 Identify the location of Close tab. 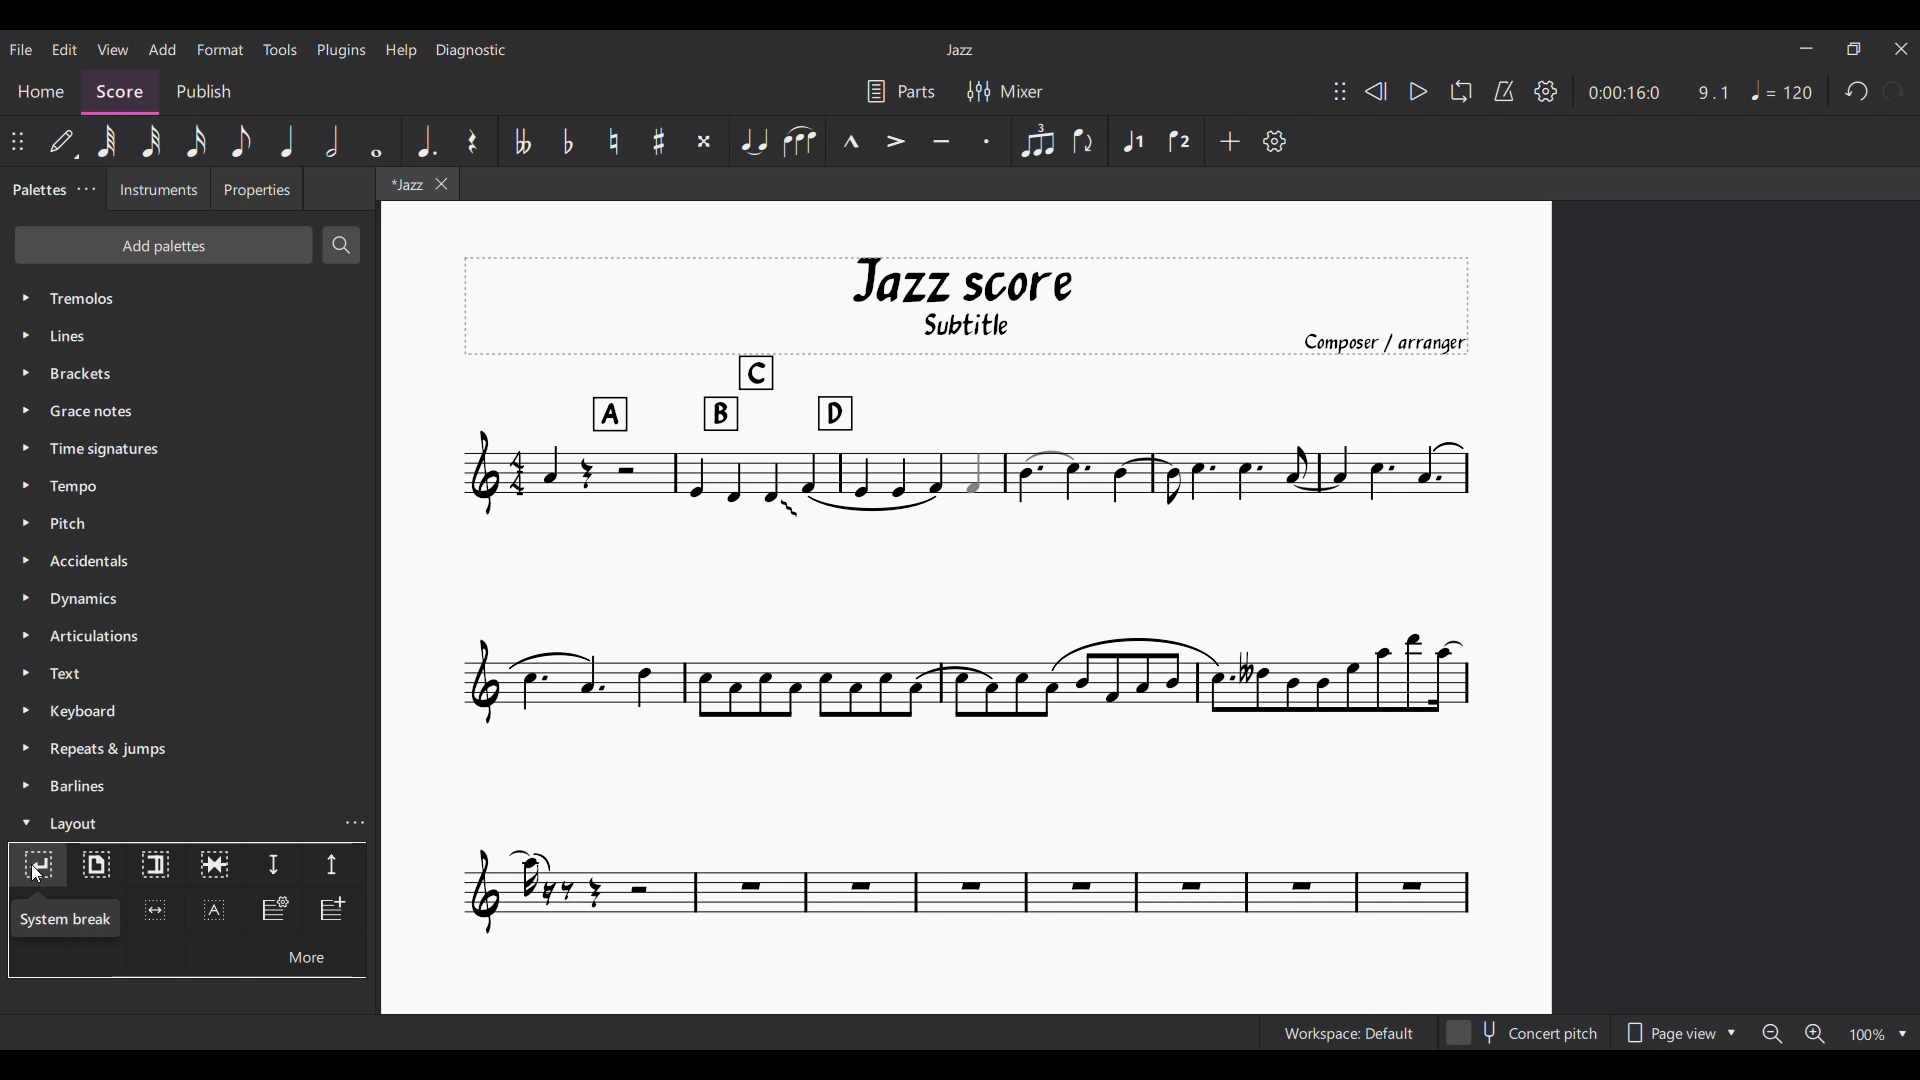
(442, 184).